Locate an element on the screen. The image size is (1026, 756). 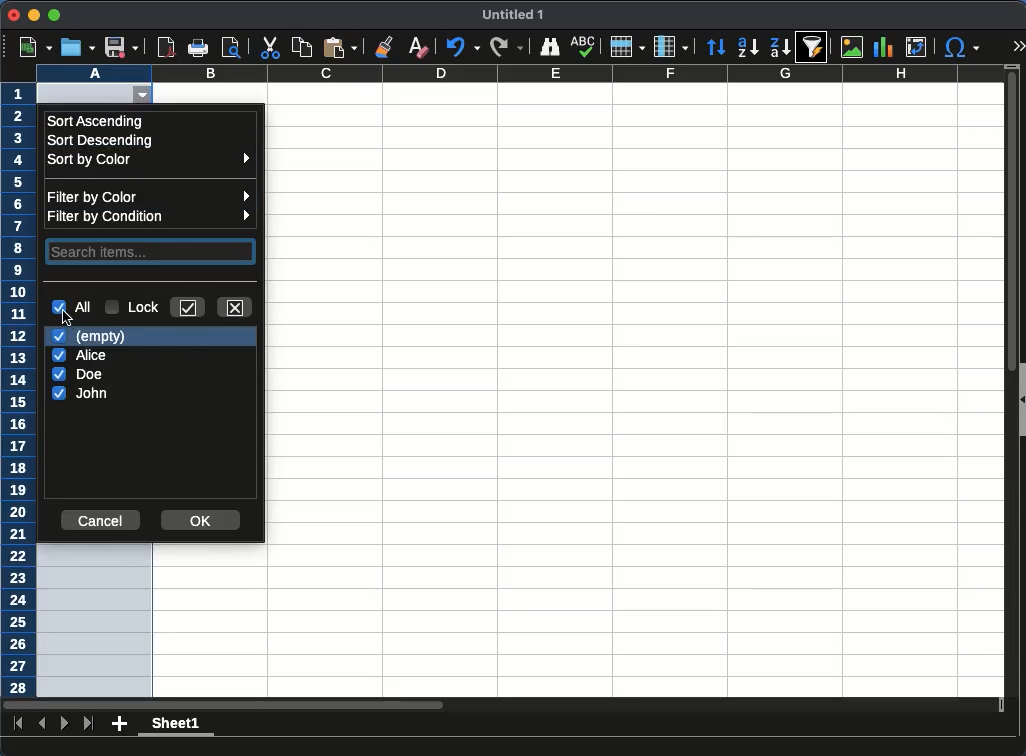
close is located at coordinates (237, 308).